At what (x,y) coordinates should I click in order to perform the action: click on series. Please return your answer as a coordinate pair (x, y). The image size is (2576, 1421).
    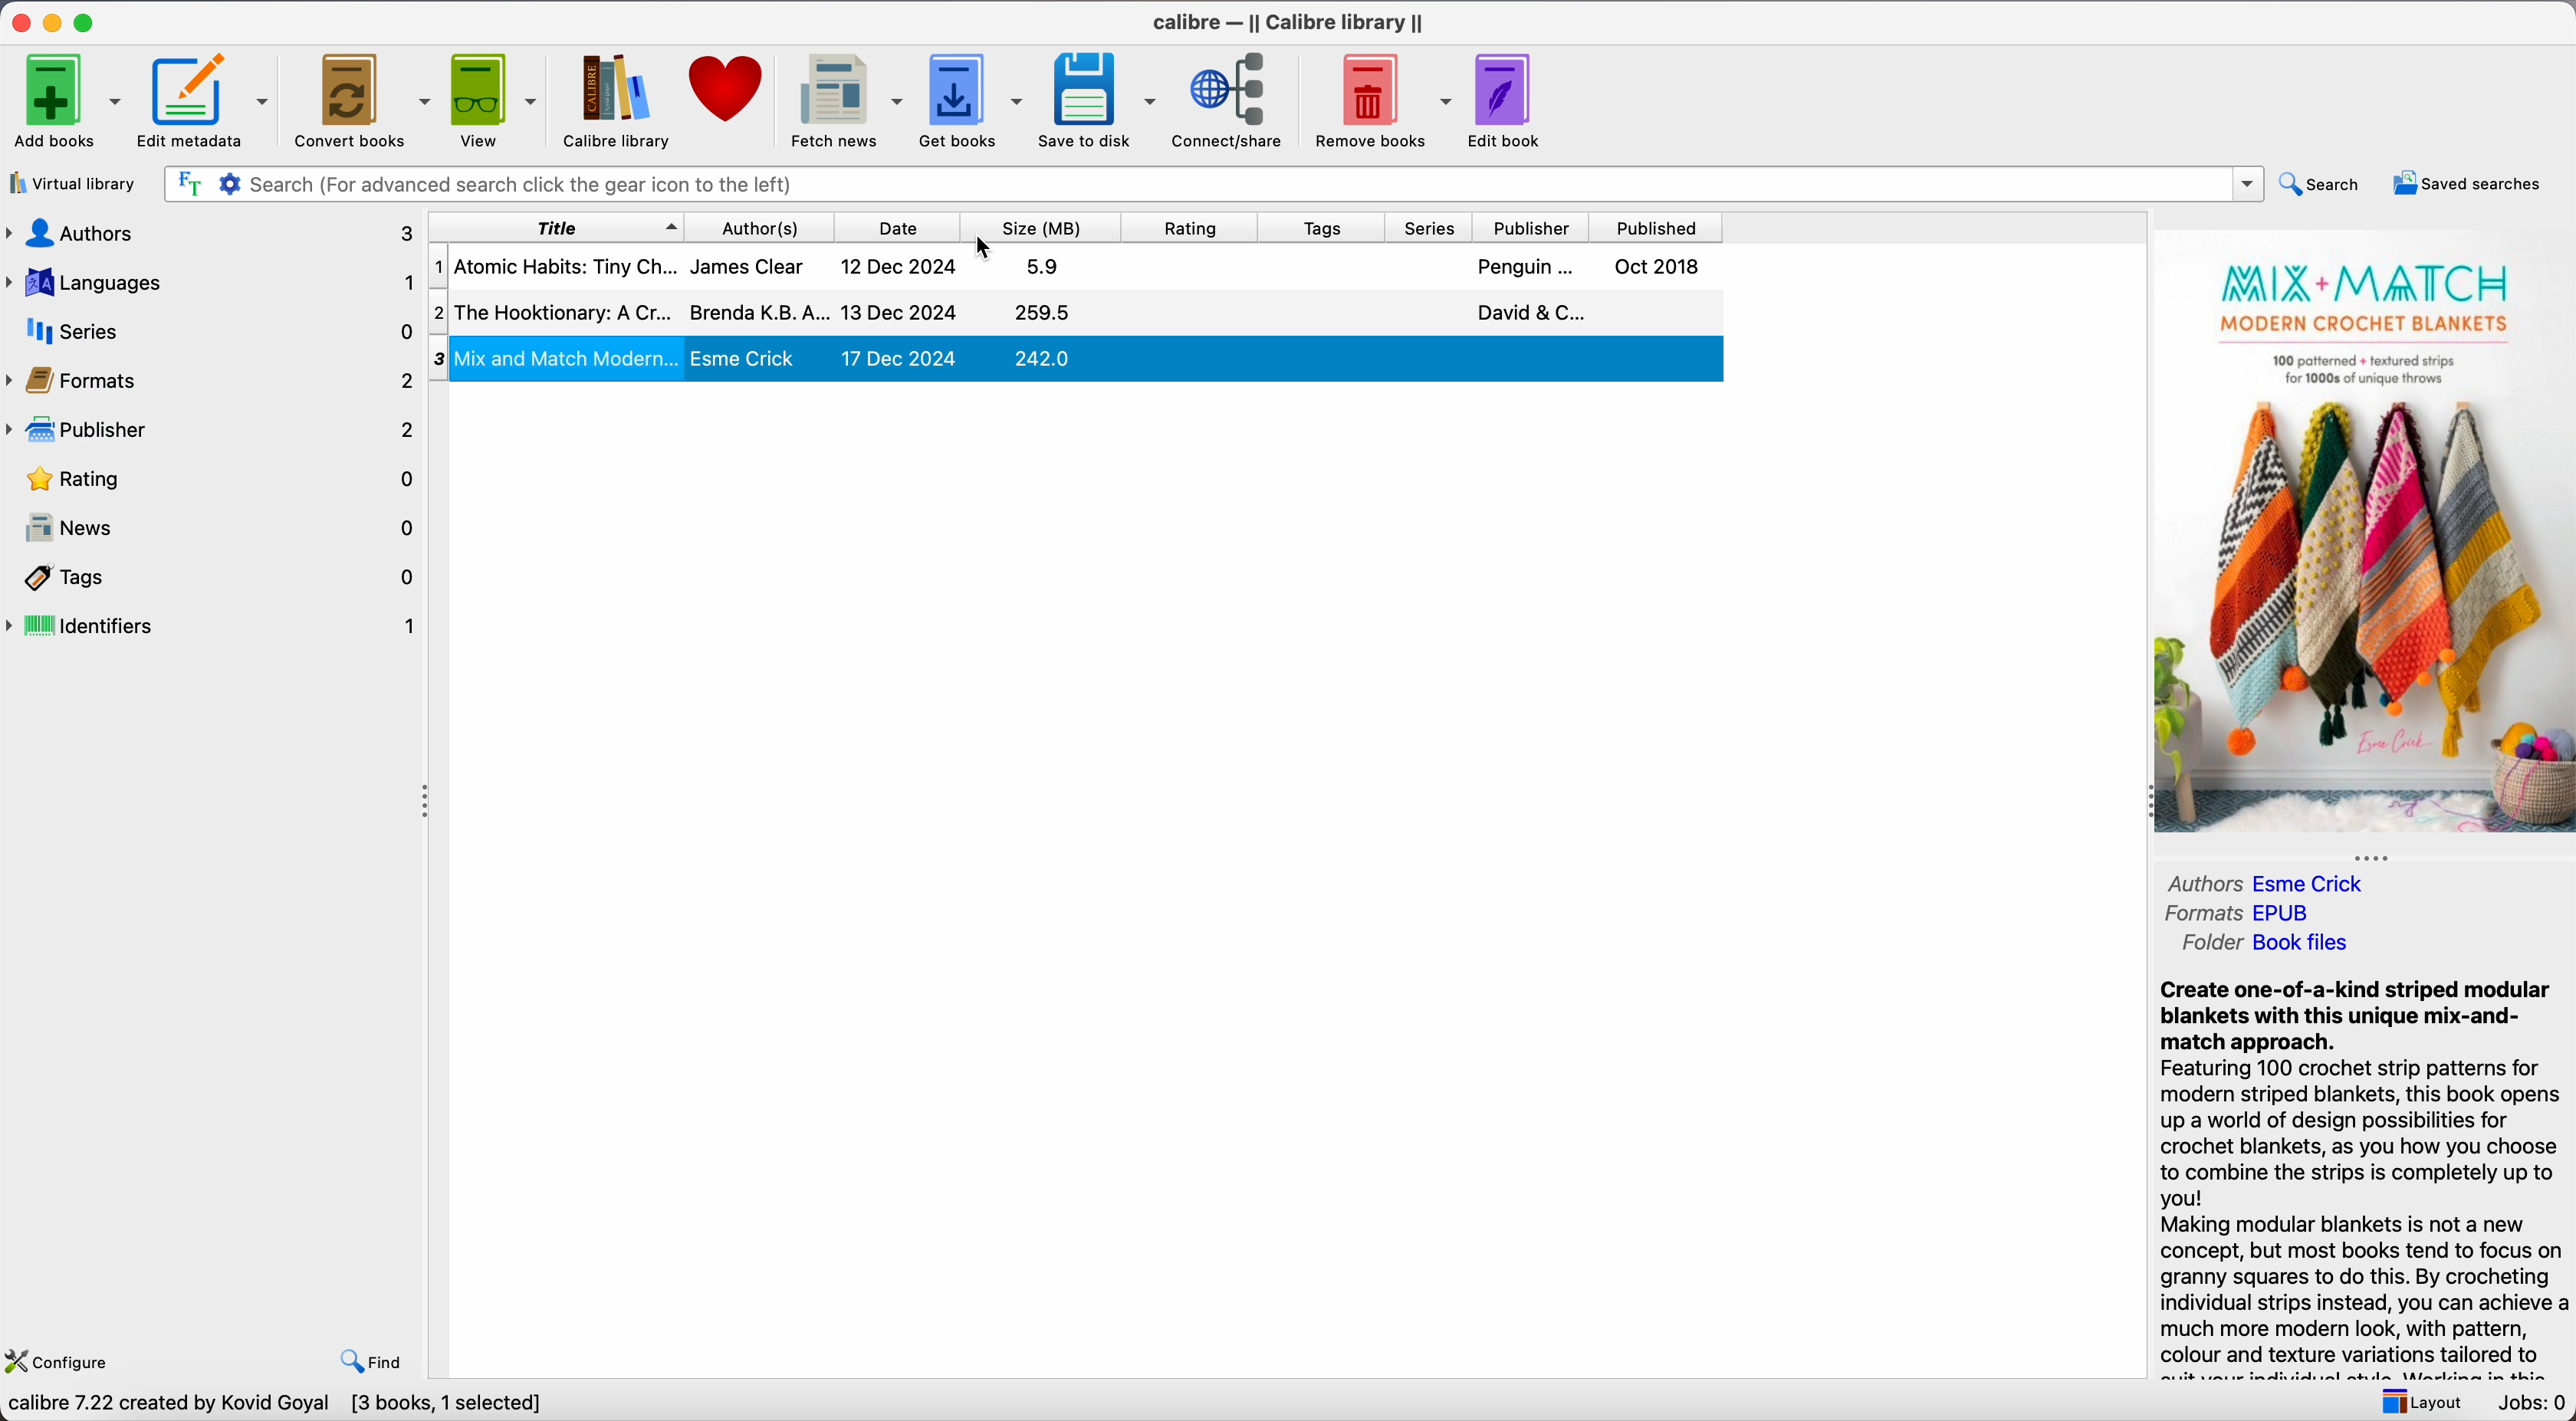
    Looking at the image, I should click on (209, 331).